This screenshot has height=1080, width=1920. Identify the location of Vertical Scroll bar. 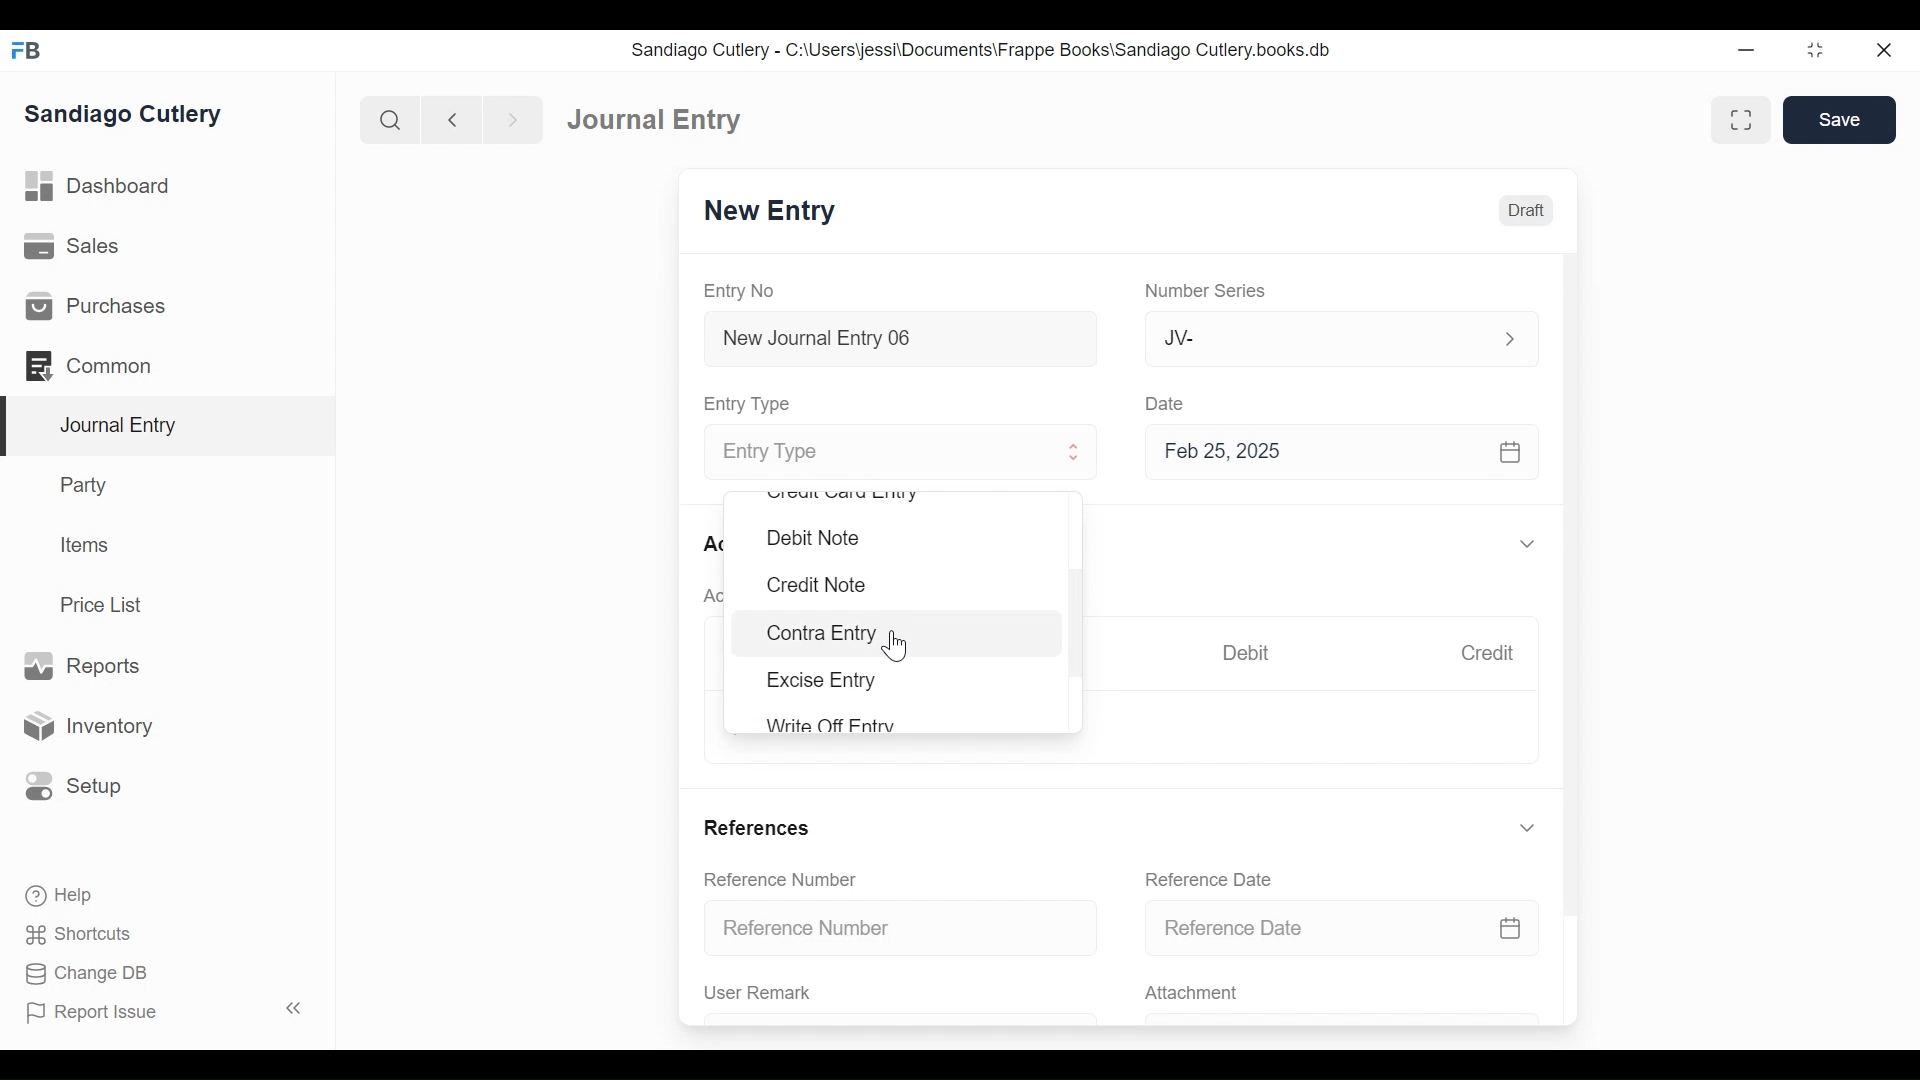
(1076, 624).